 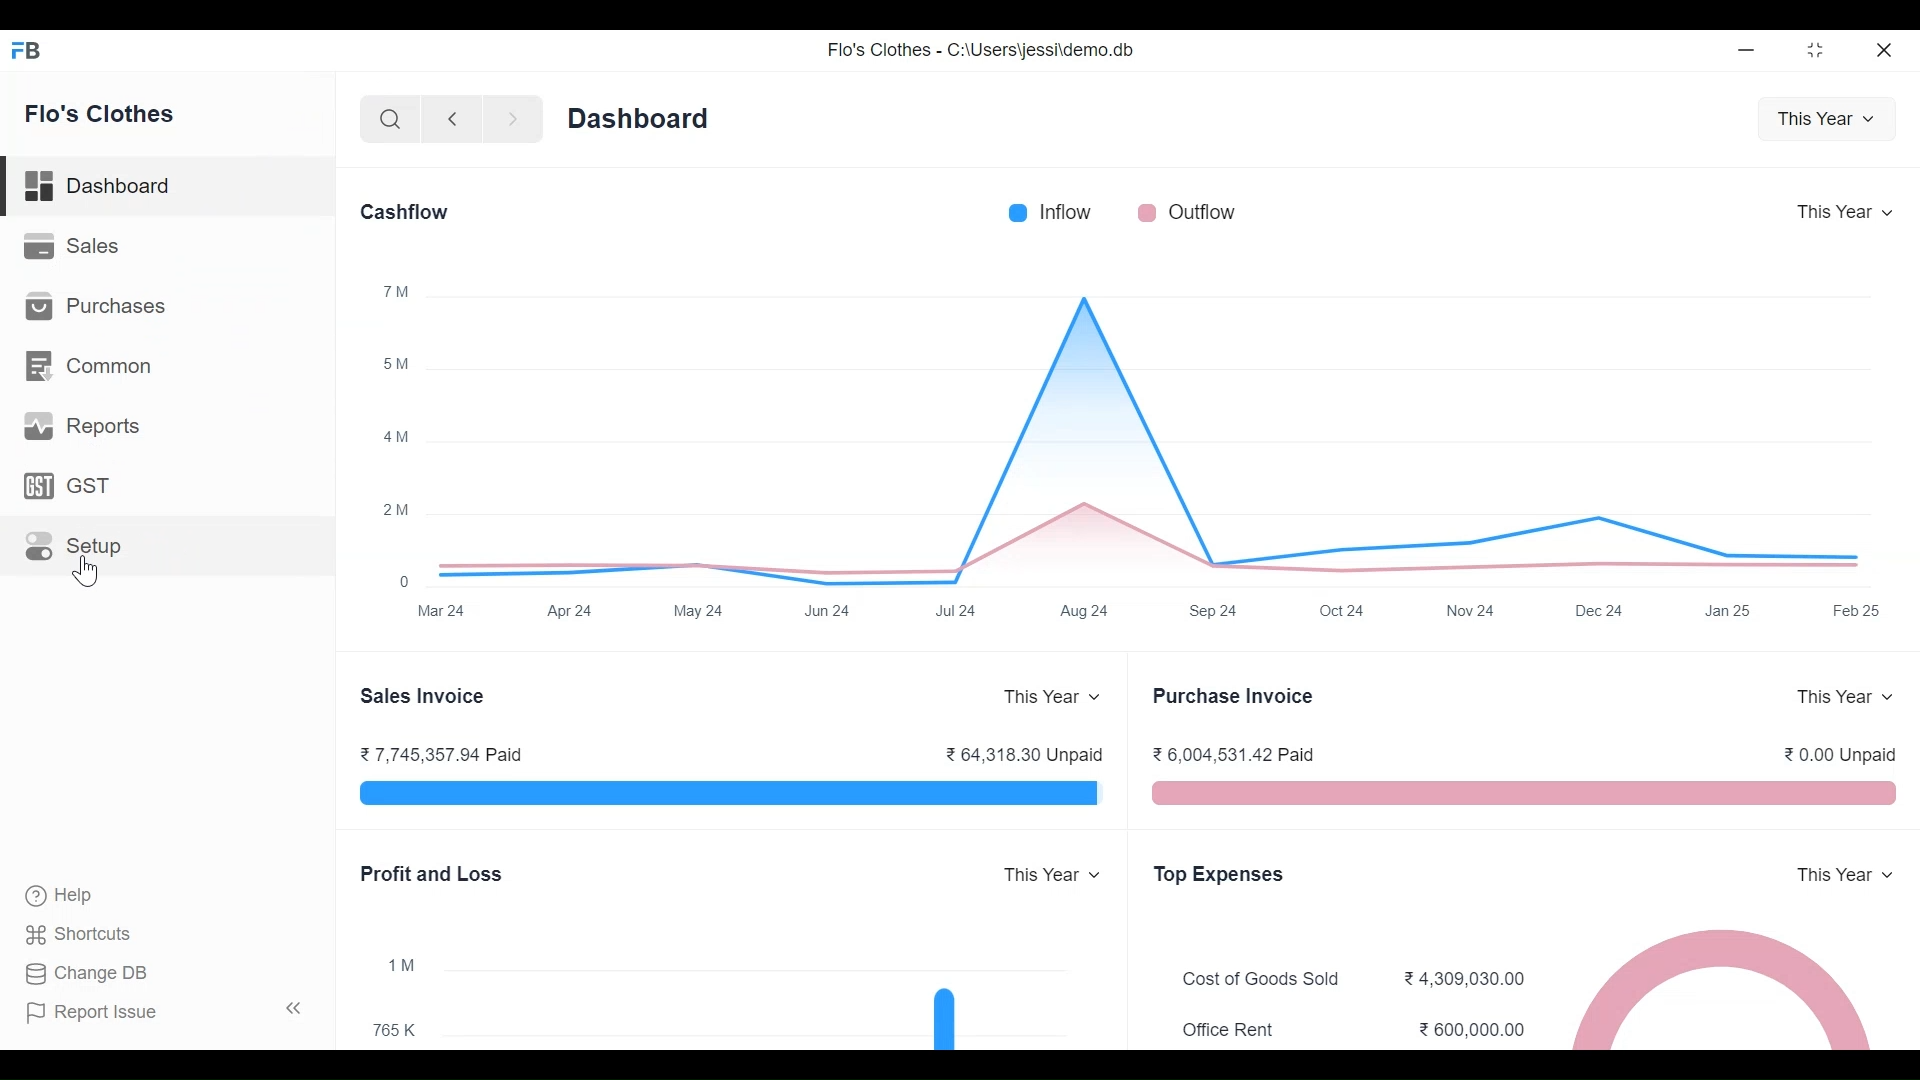 I want to click on Setup, so click(x=76, y=546).